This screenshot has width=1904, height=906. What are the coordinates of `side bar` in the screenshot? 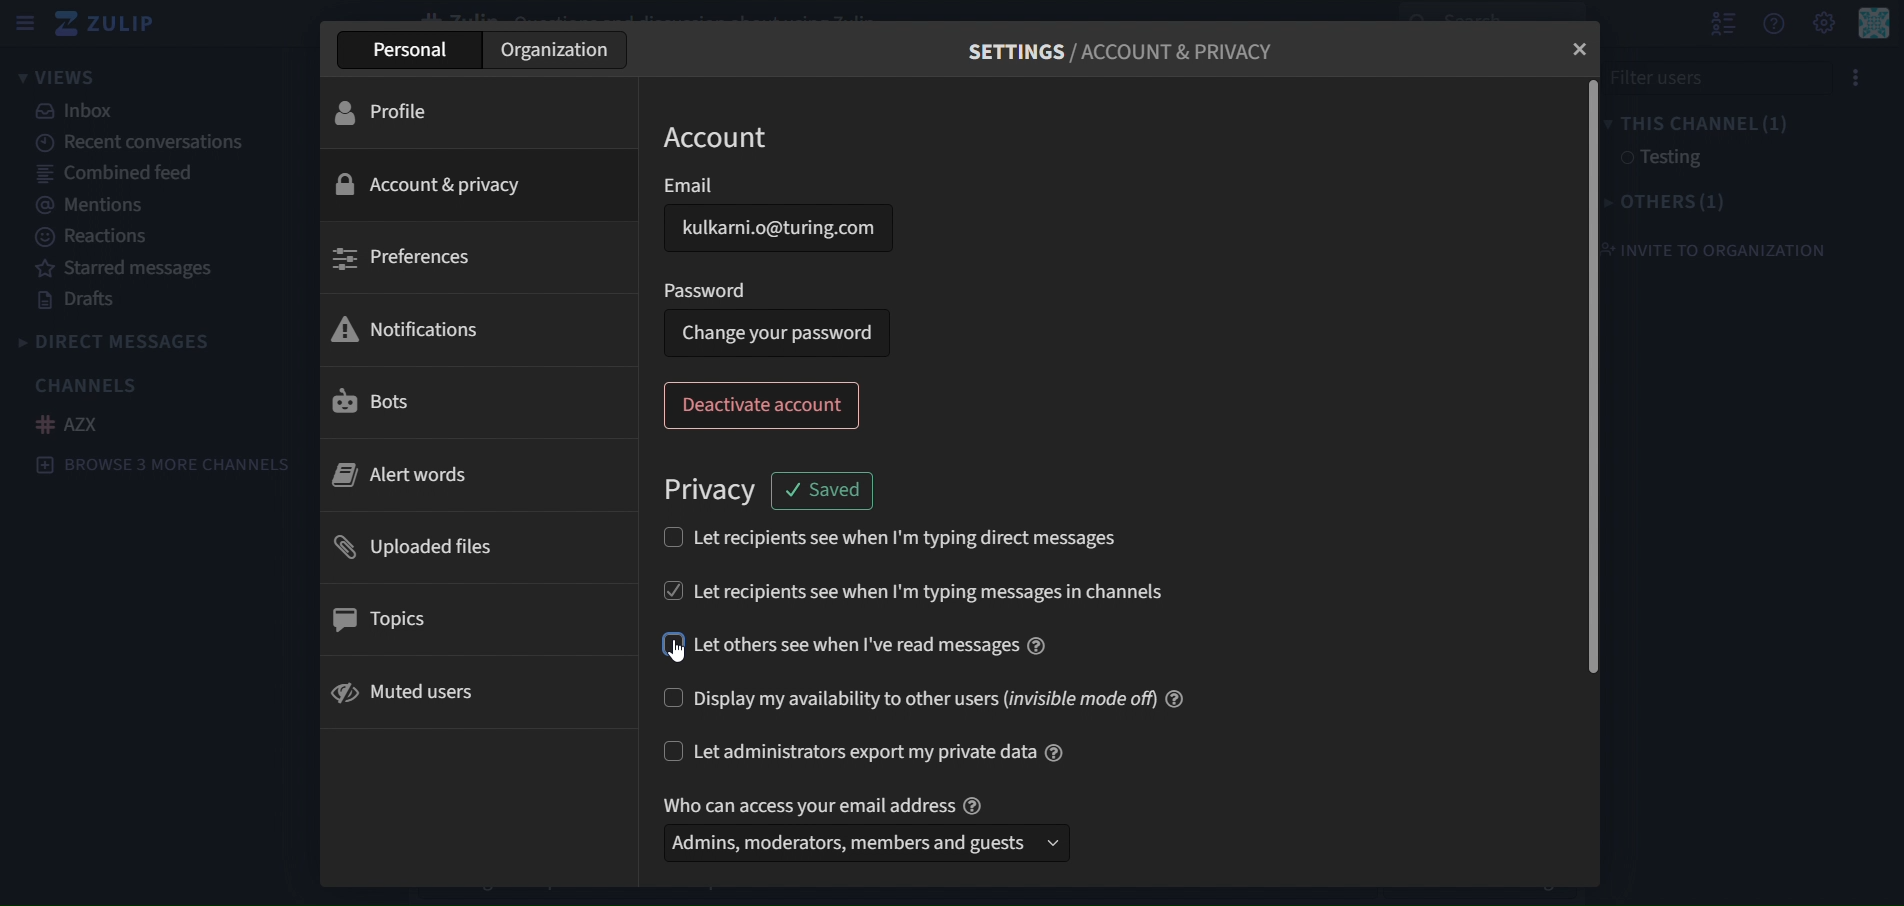 It's located at (21, 23).